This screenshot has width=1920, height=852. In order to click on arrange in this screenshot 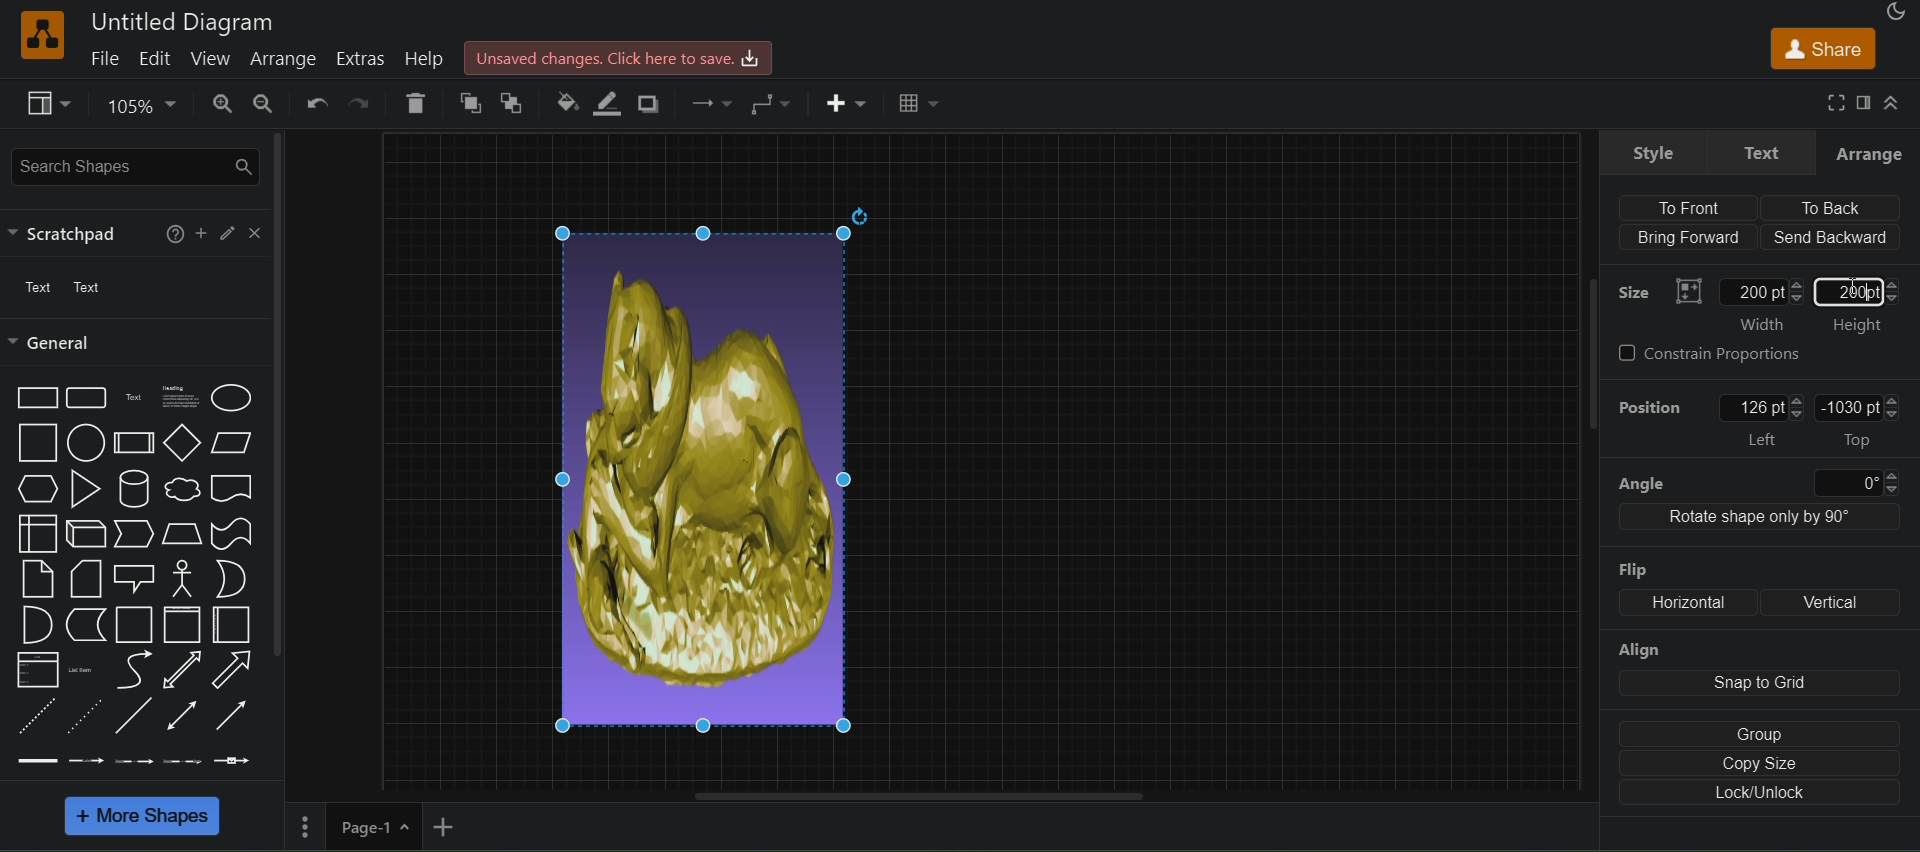, I will do `click(285, 60)`.